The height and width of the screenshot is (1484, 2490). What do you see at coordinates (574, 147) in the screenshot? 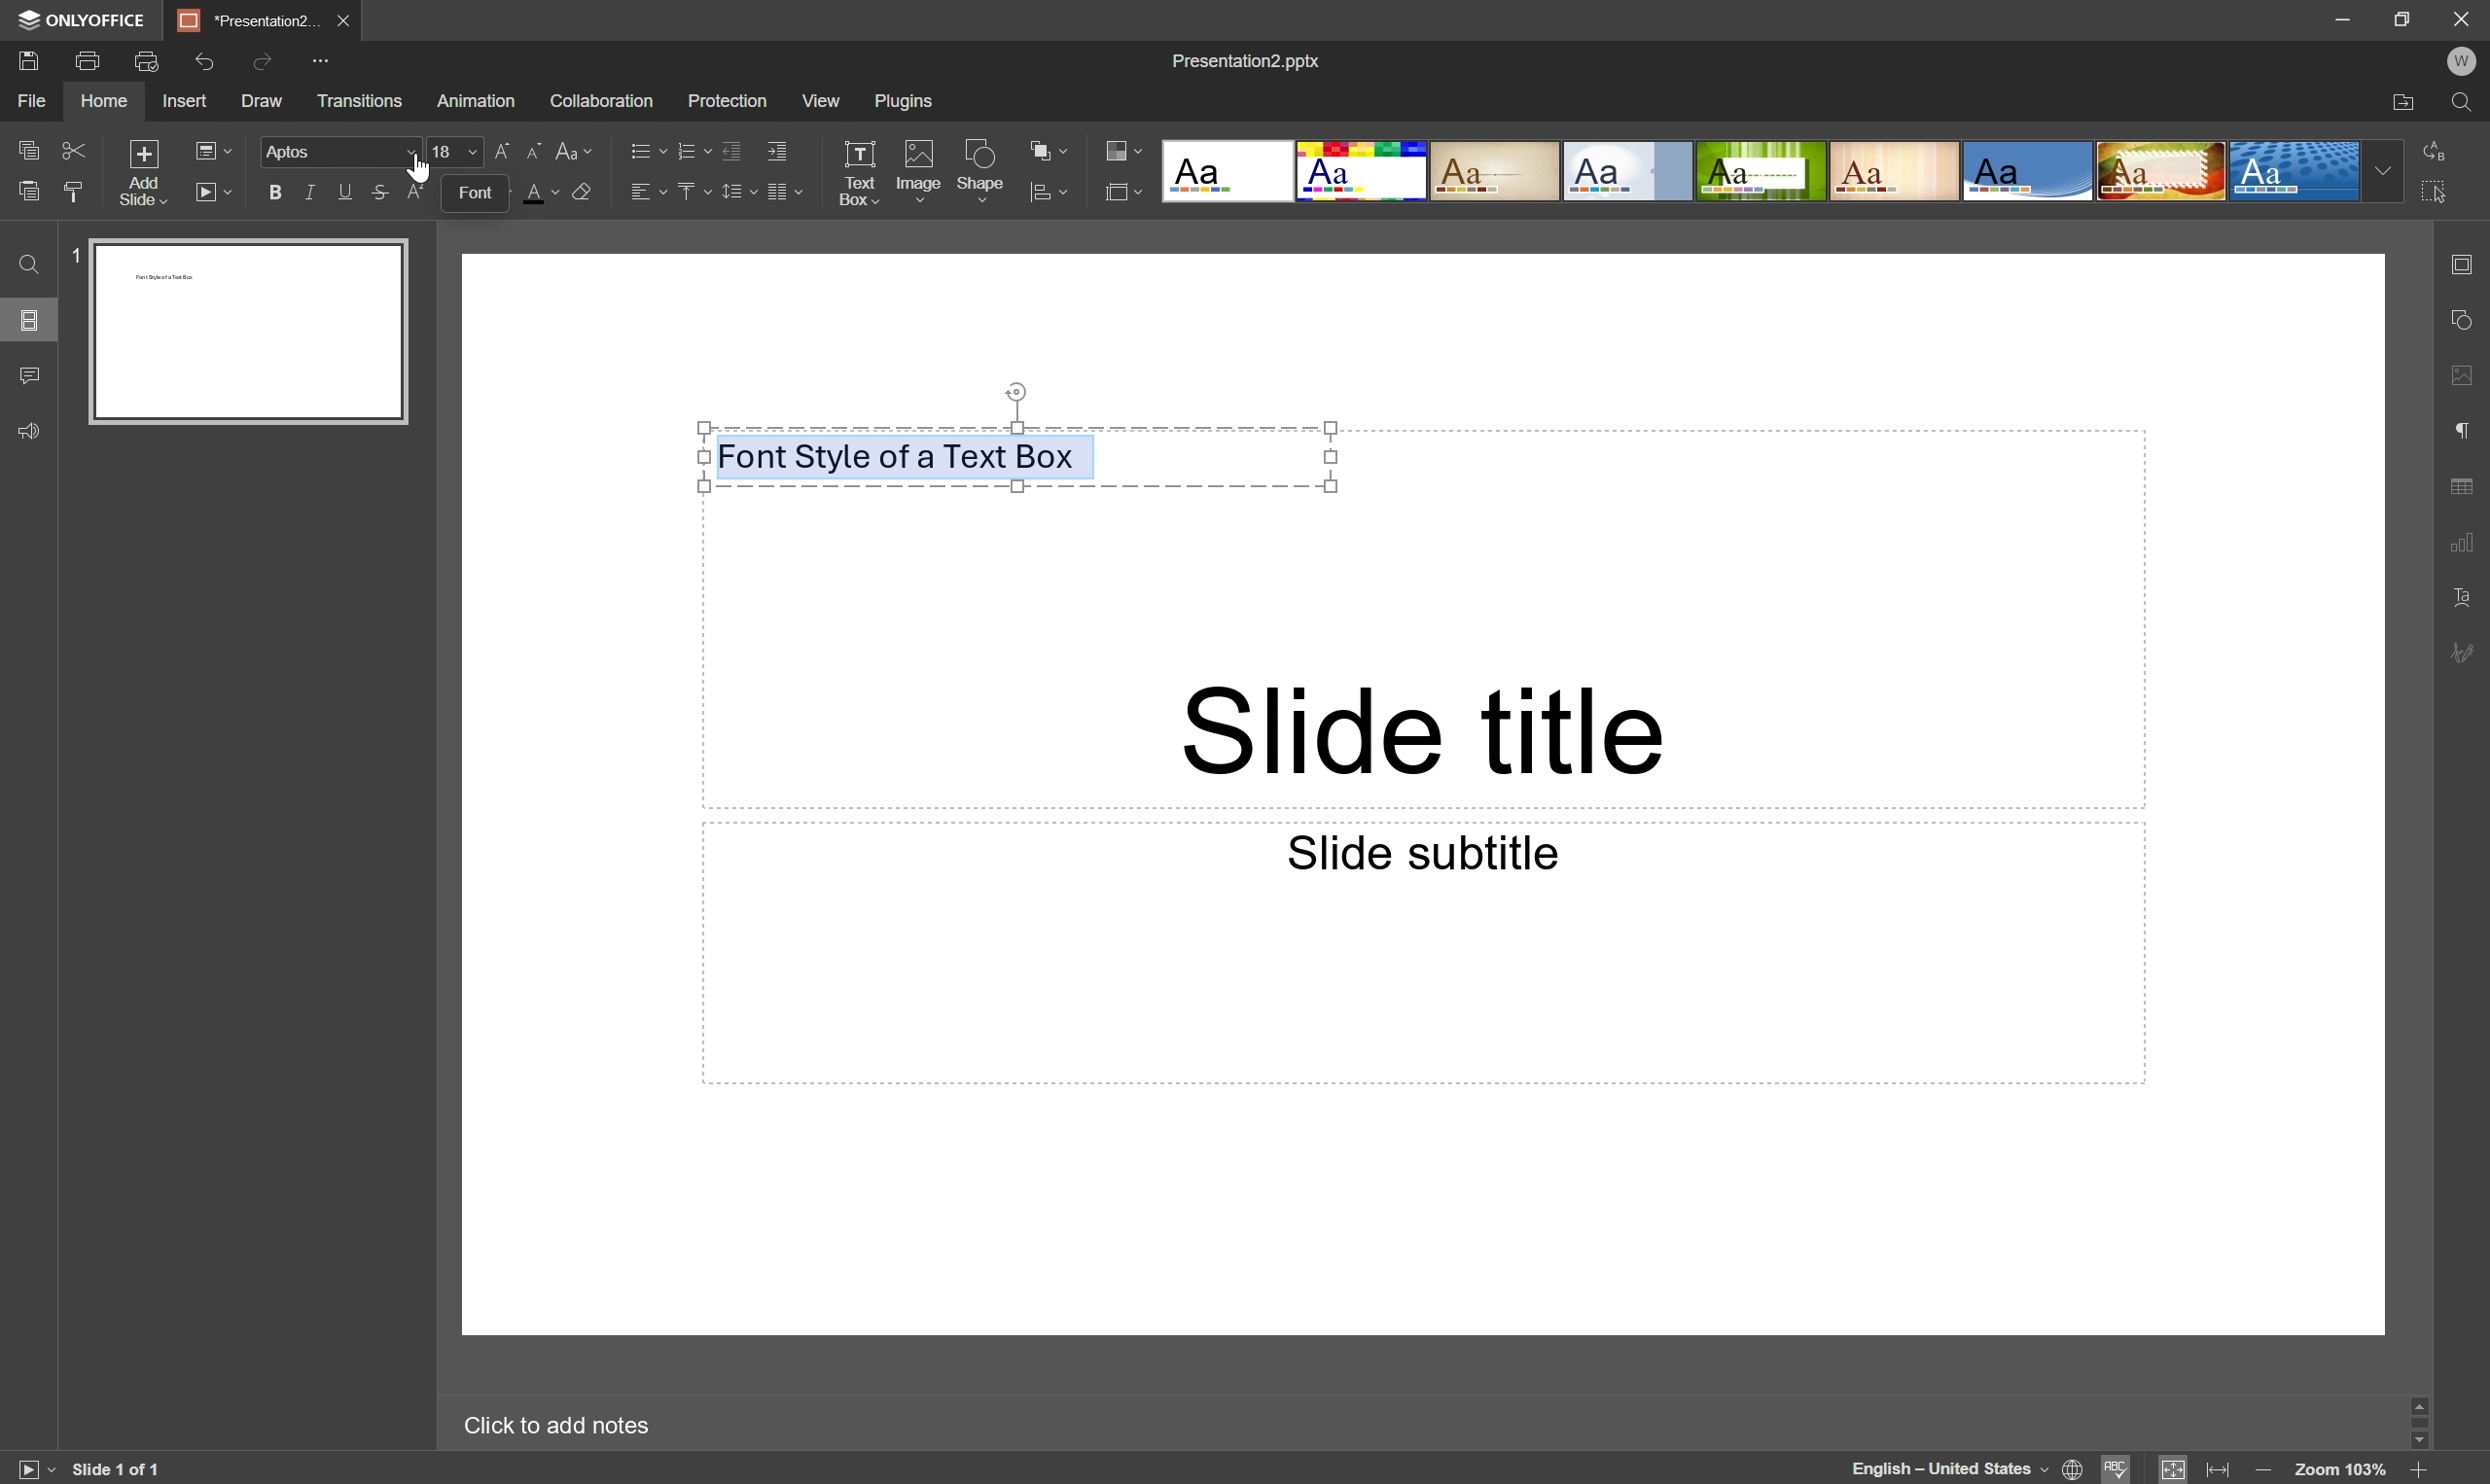
I see `Change case` at bounding box center [574, 147].